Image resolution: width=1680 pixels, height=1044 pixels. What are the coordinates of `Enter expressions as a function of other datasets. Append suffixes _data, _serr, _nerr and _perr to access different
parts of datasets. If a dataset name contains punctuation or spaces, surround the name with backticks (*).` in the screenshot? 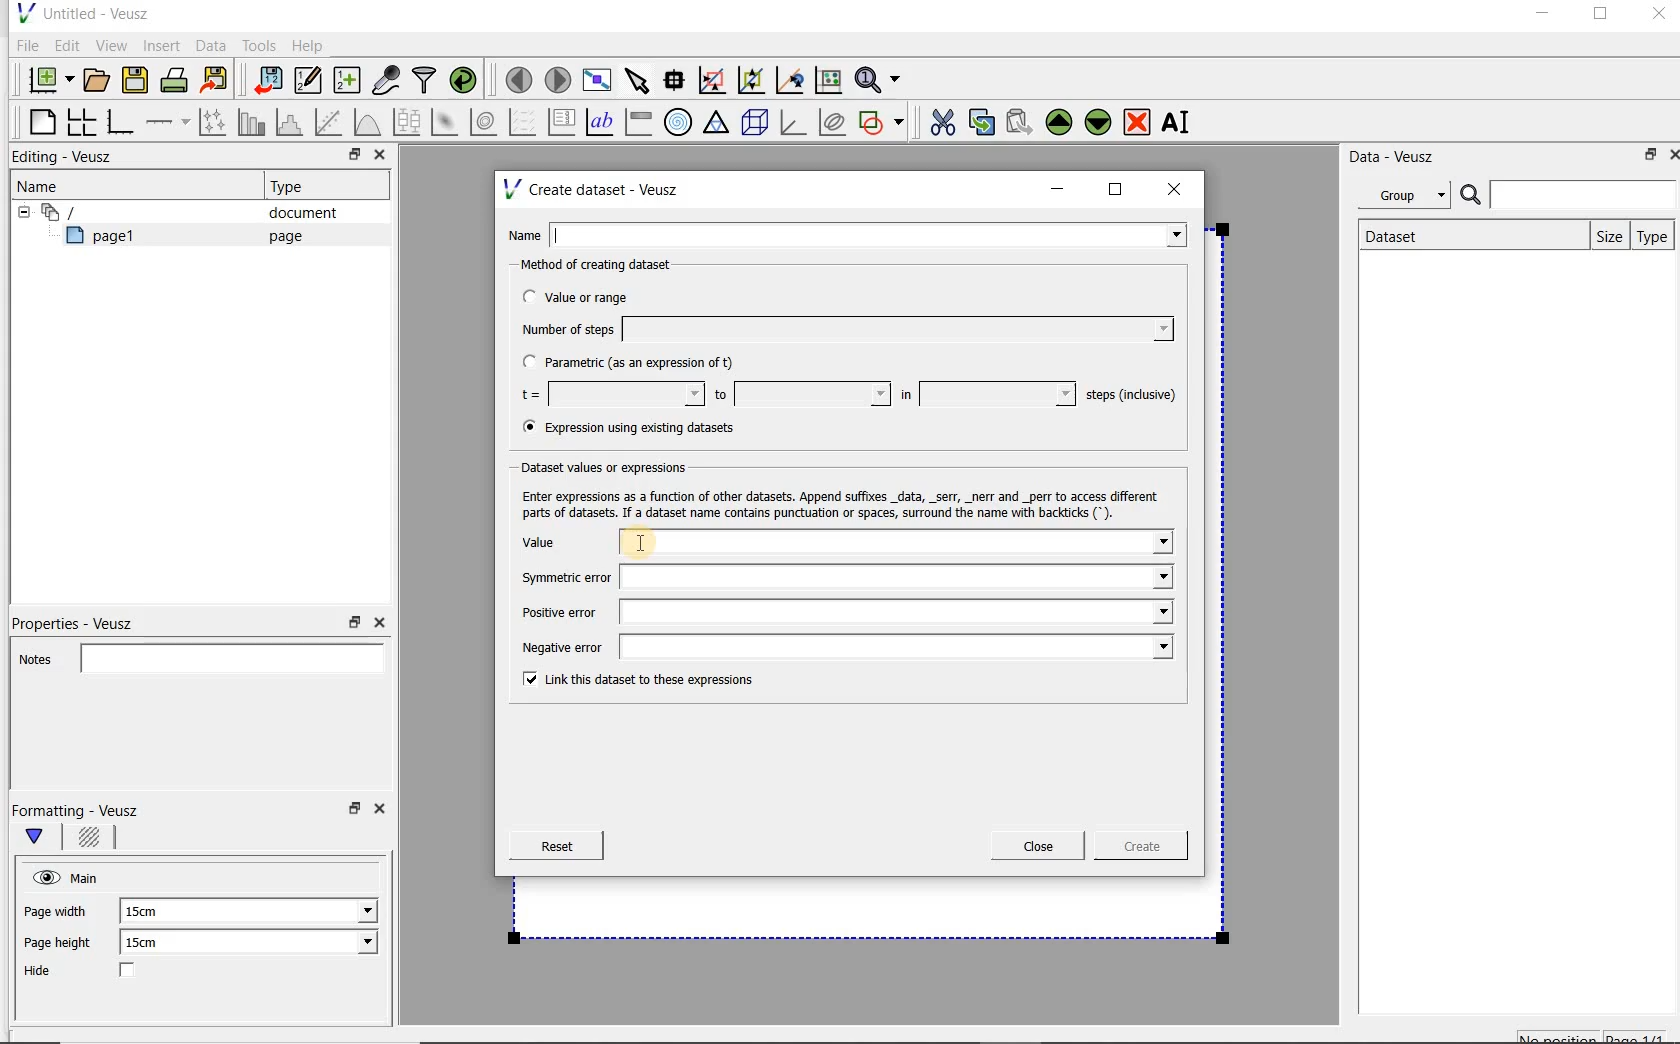 It's located at (845, 504).